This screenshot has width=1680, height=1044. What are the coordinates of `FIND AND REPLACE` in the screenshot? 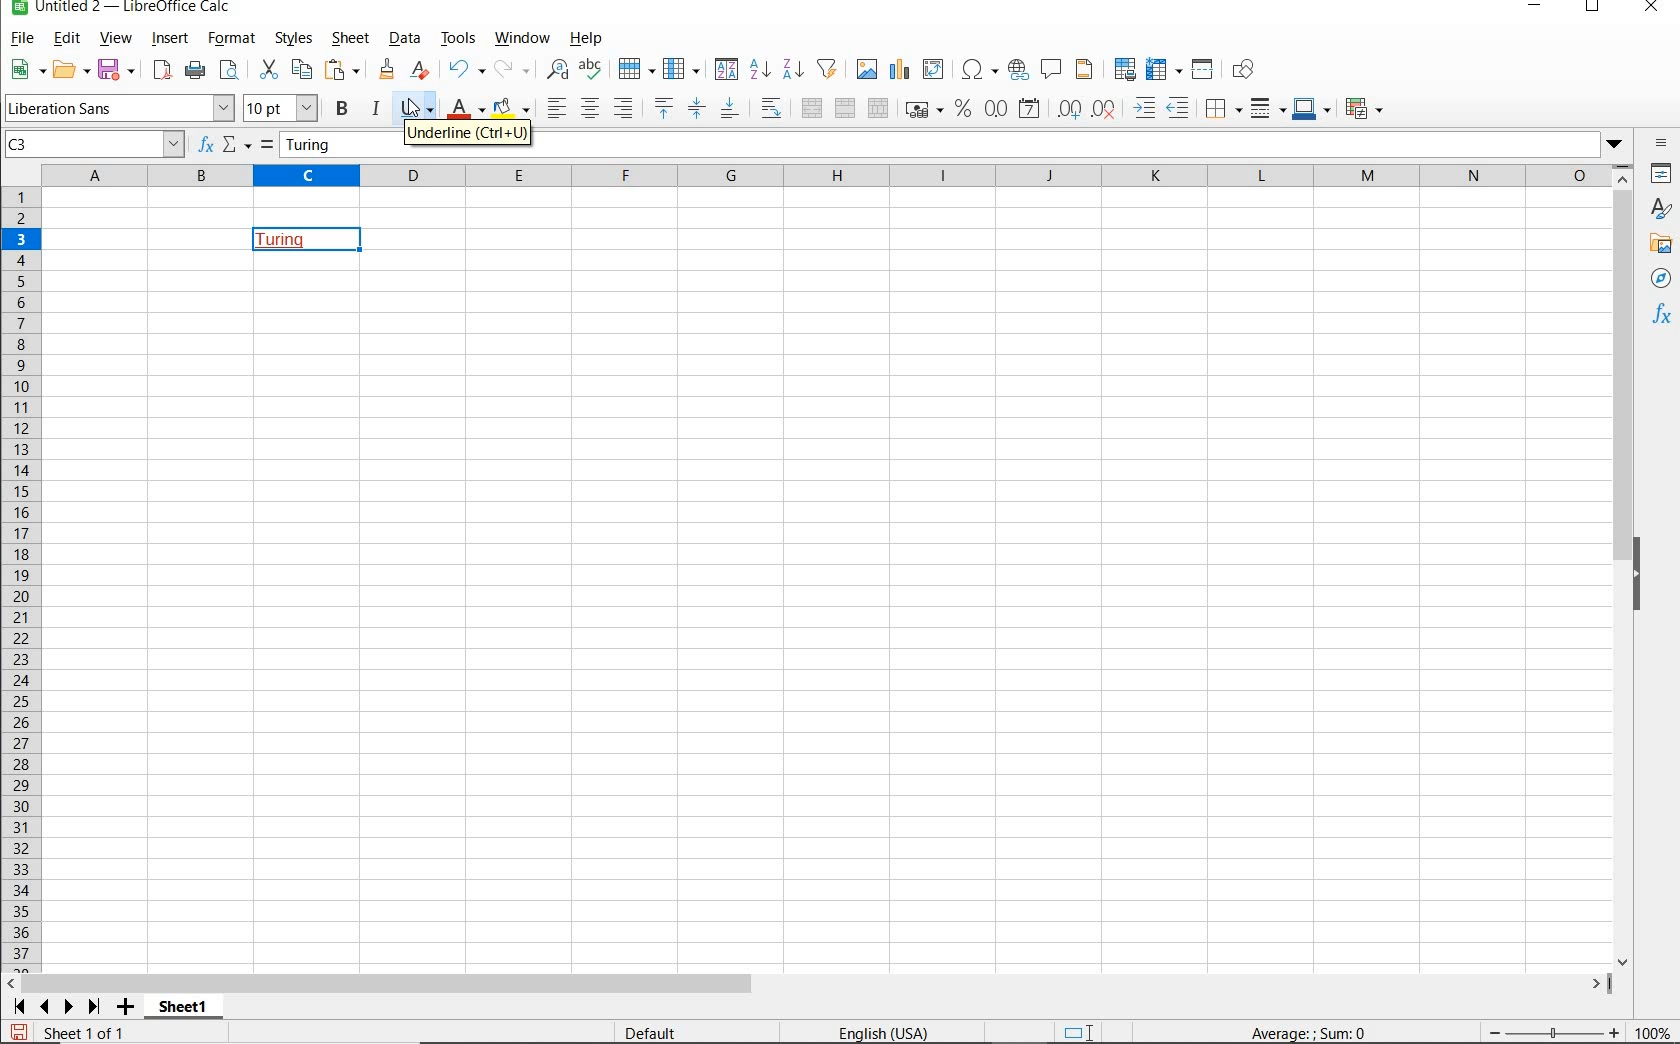 It's located at (557, 71).